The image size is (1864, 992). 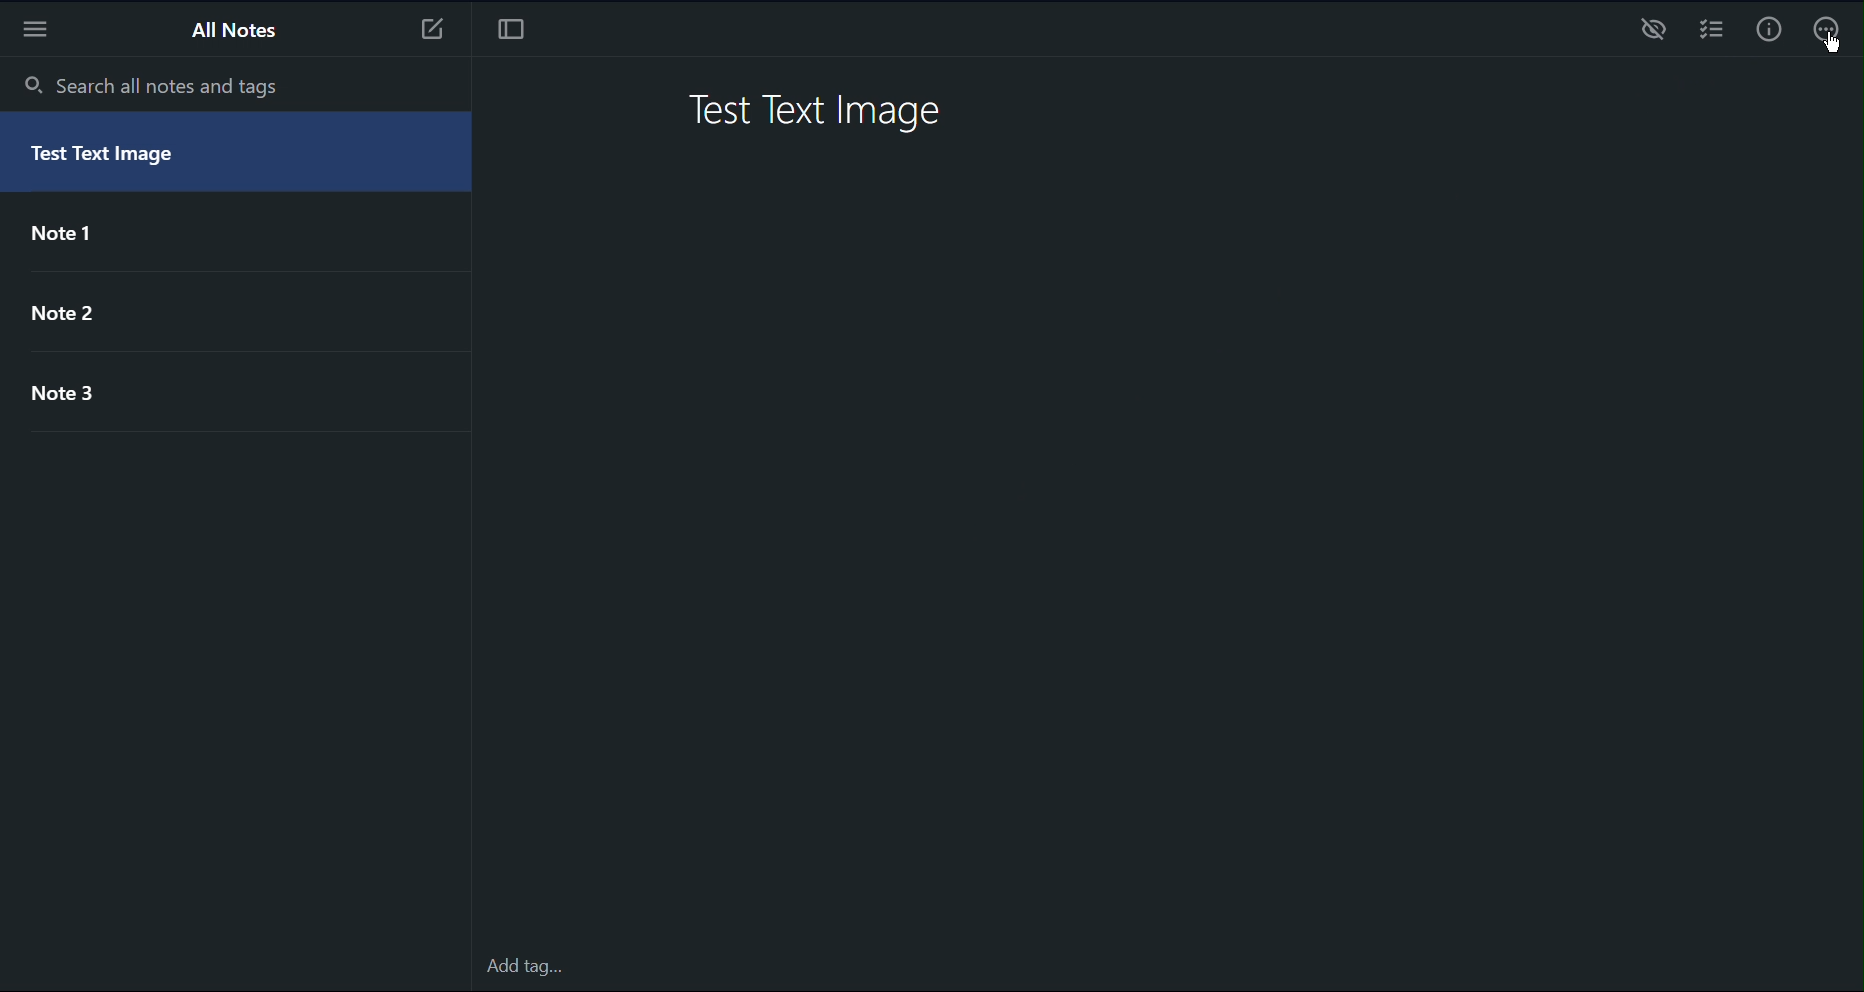 What do you see at coordinates (804, 119) in the screenshot?
I see `Test Text Image` at bounding box center [804, 119].